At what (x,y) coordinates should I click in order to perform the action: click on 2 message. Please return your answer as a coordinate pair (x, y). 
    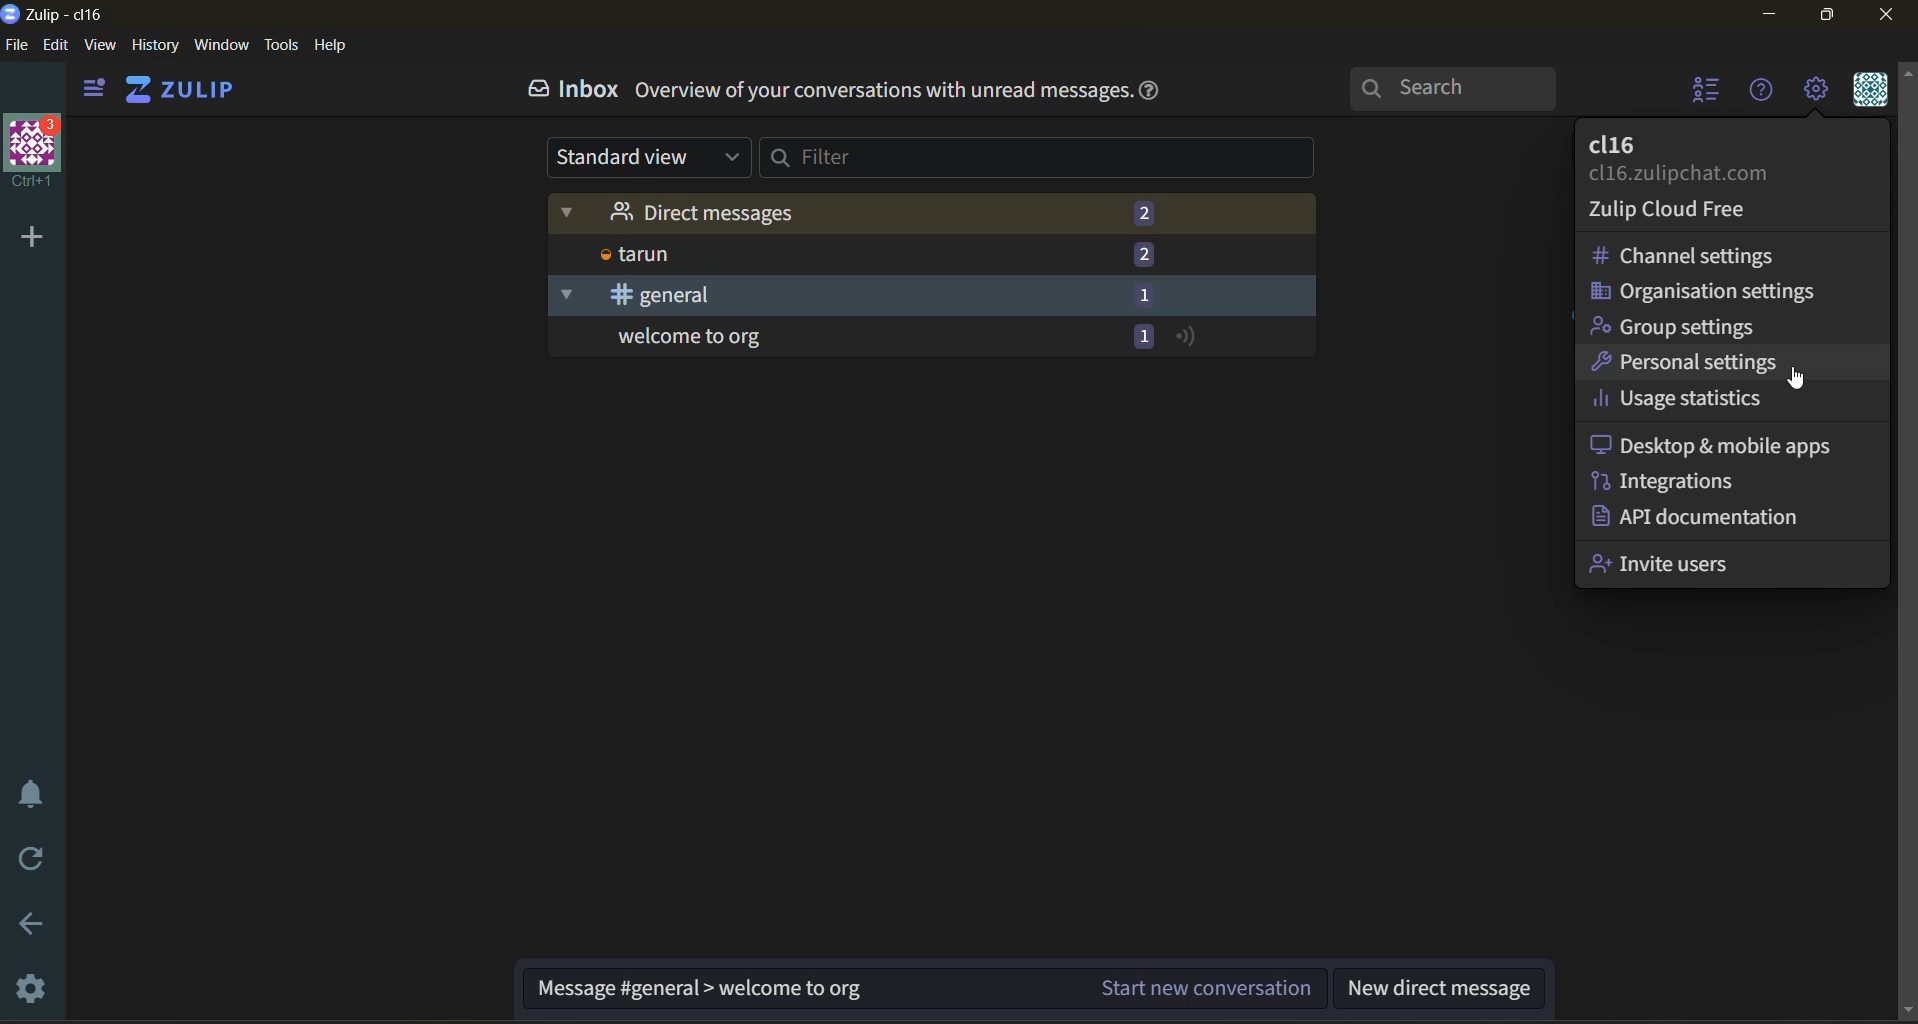
    Looking at the image, I should click on (1143, 255).